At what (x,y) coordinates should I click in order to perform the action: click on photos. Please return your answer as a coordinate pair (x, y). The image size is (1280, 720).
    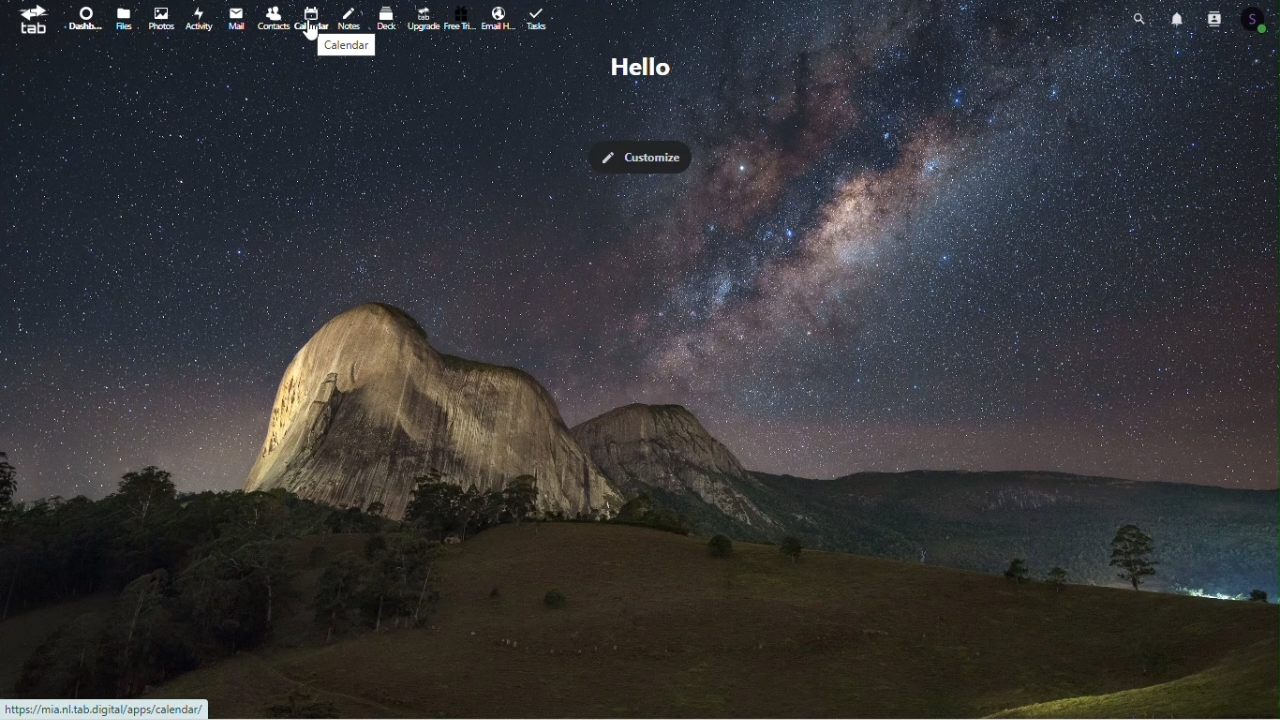
    Looking at the image, I should click on (158, 20).